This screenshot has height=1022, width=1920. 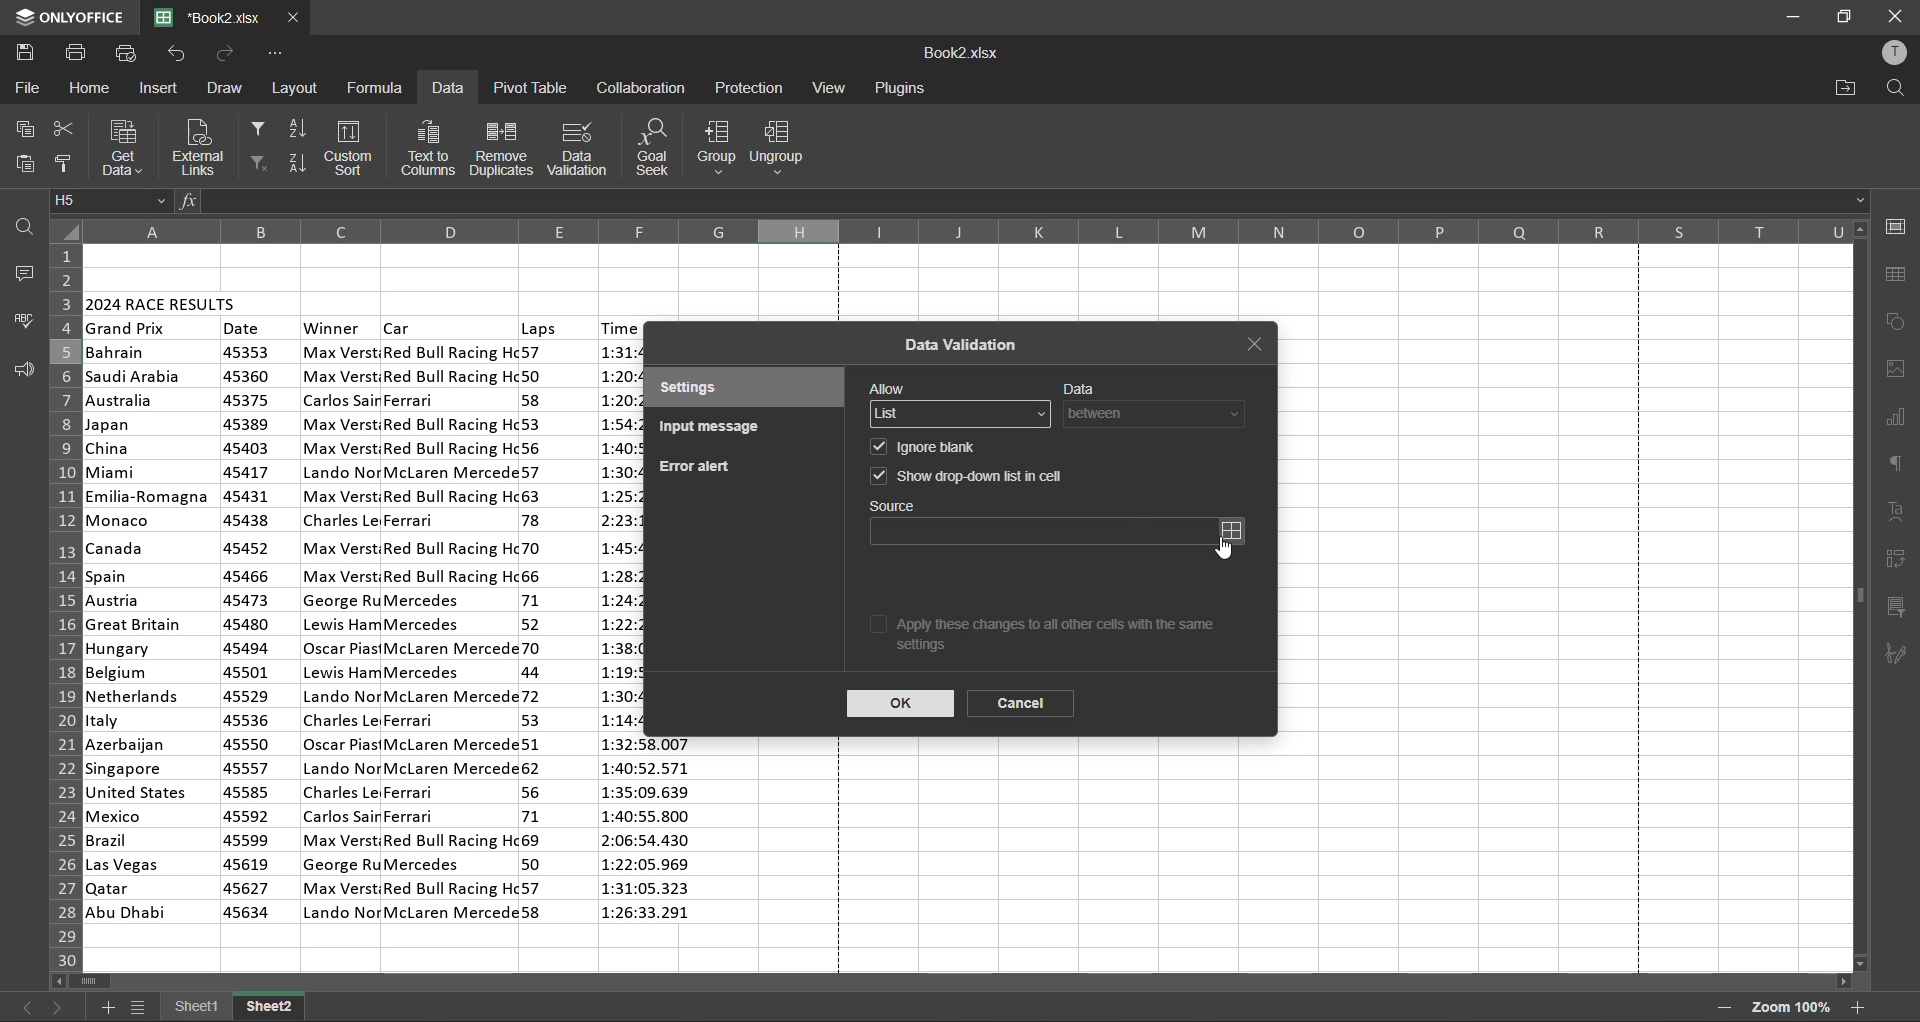 I want to click on text to columns, so click(x=429, y=148).